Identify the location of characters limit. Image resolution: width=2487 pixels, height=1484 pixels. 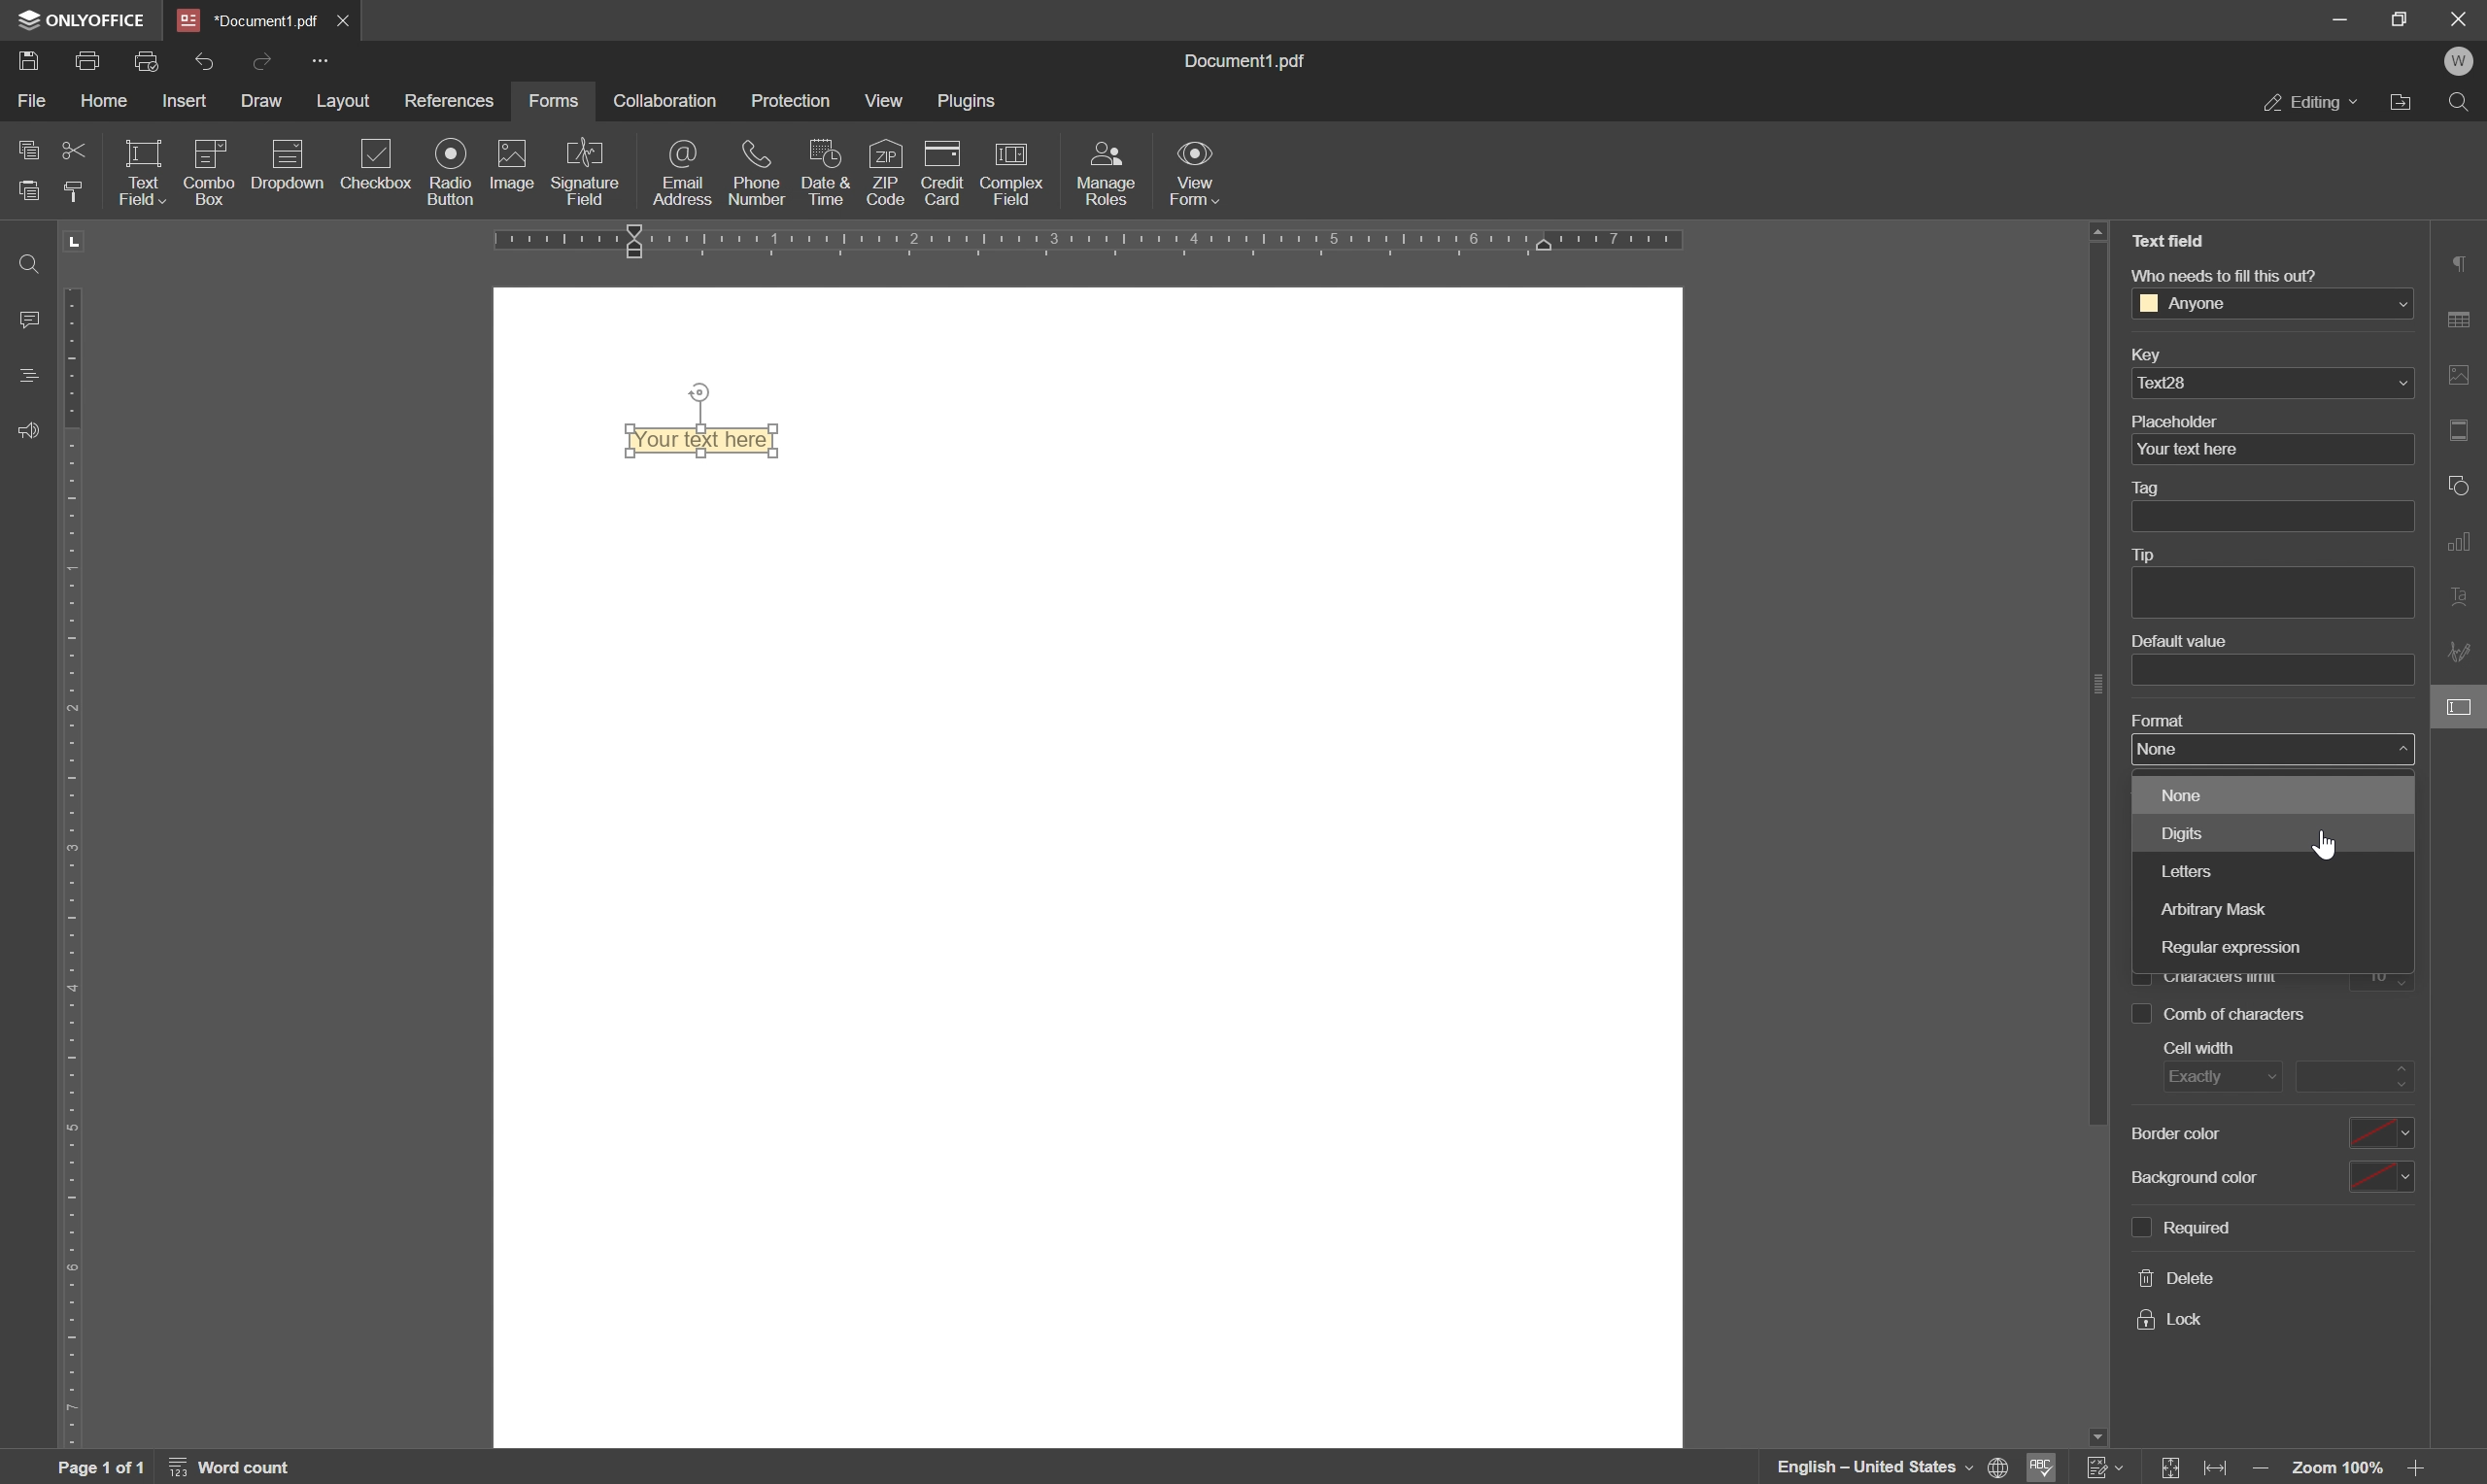
(2211, 977).